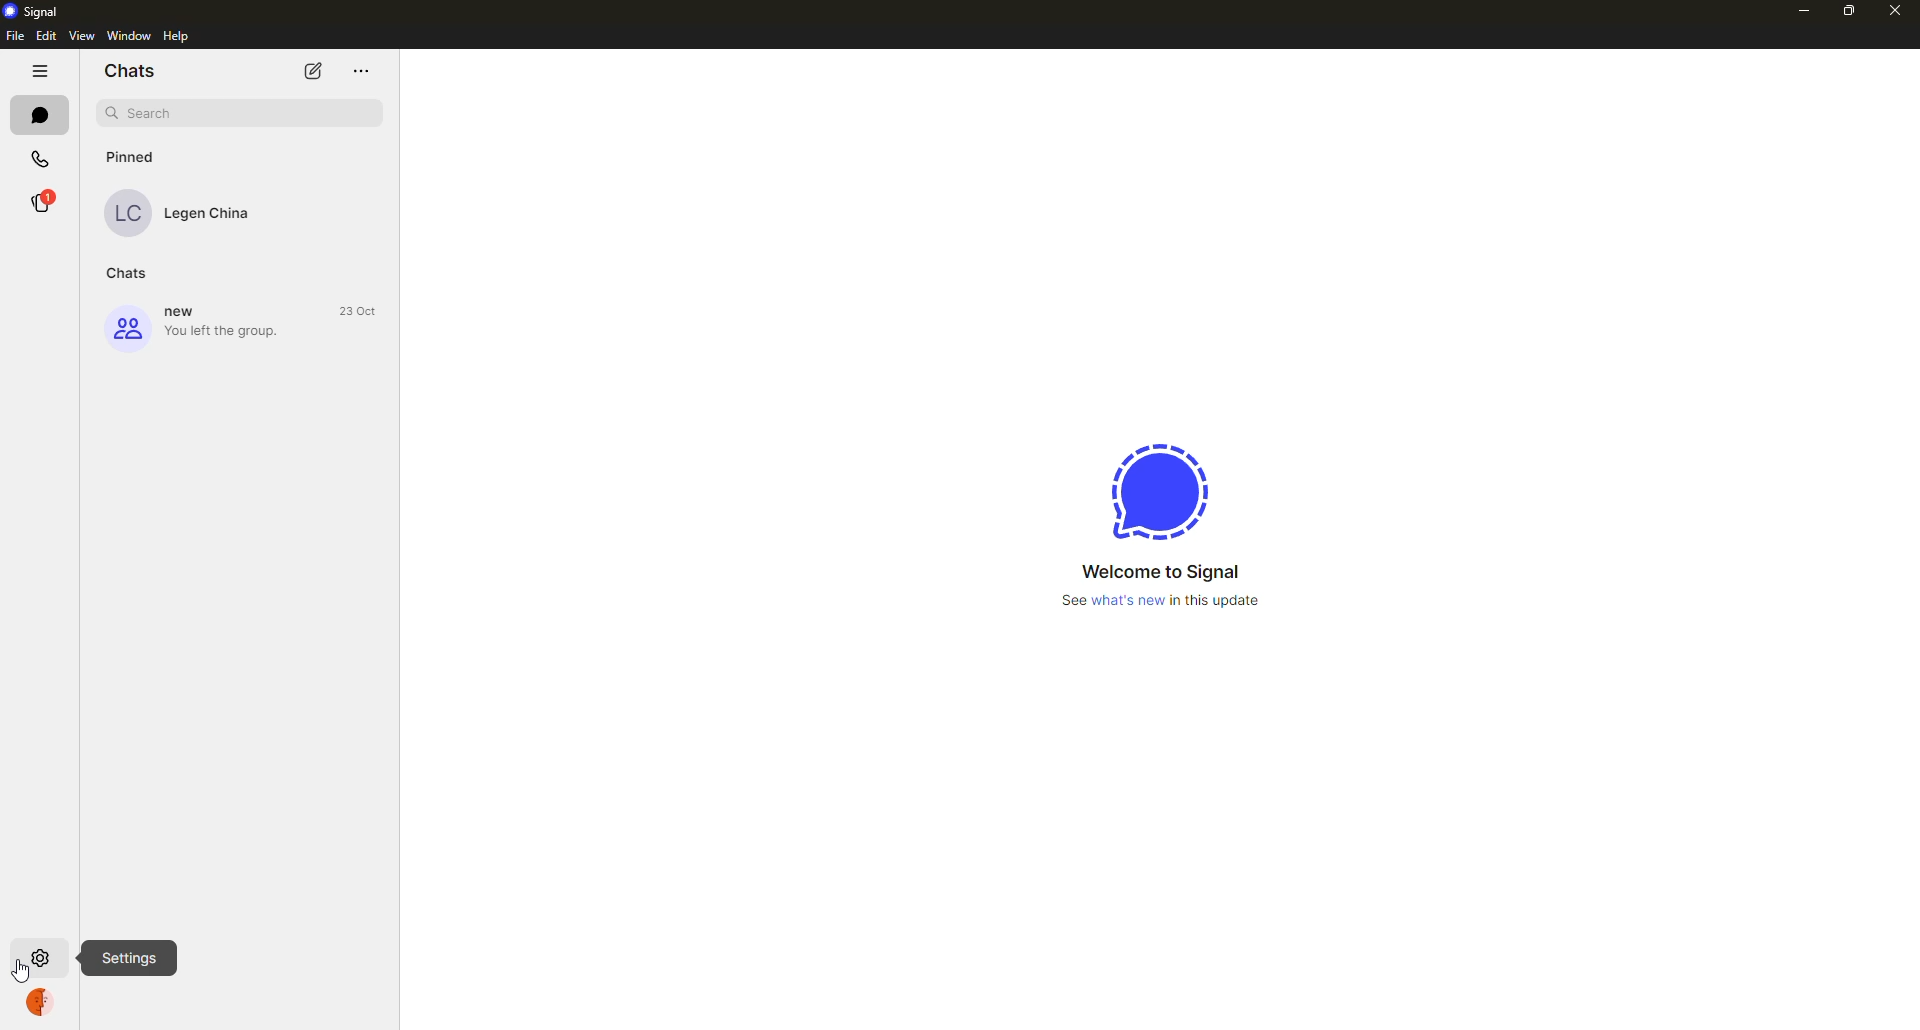  I want to click on You left the group., so click(224, 332).